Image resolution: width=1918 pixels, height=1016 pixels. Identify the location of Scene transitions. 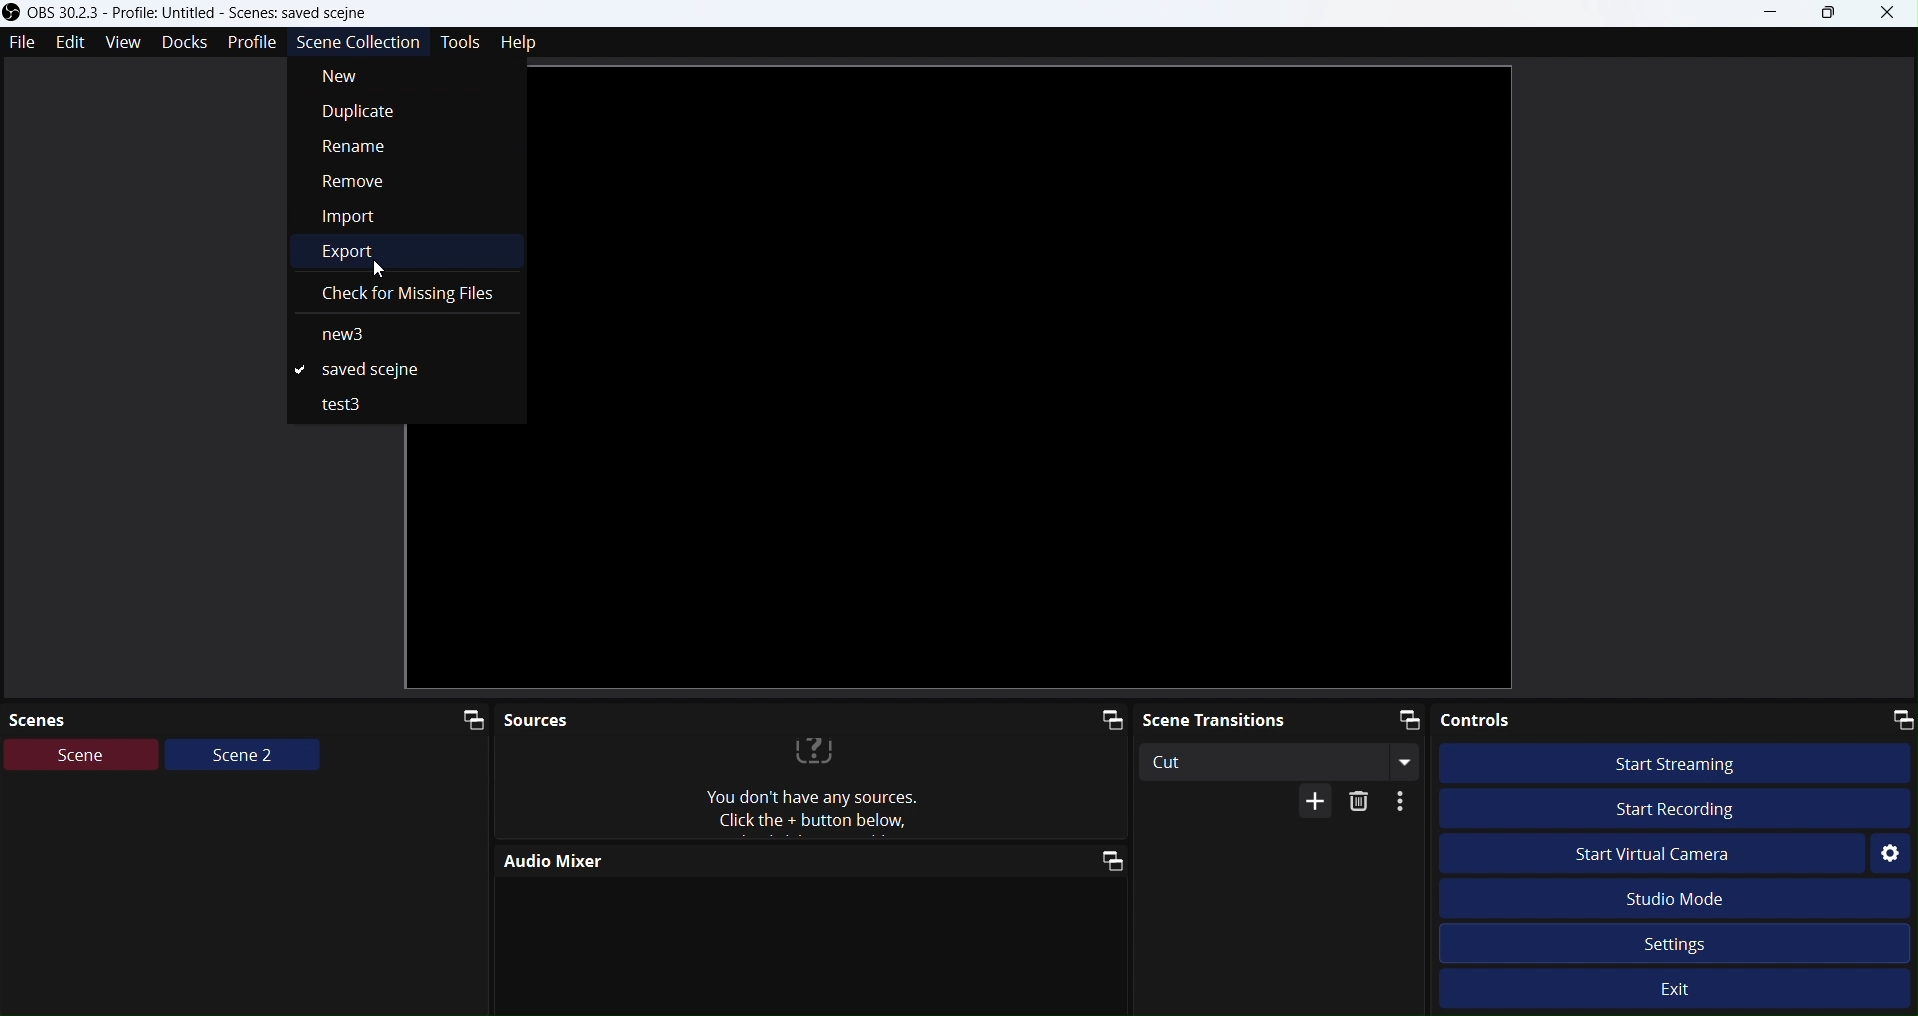
(1285, 719).